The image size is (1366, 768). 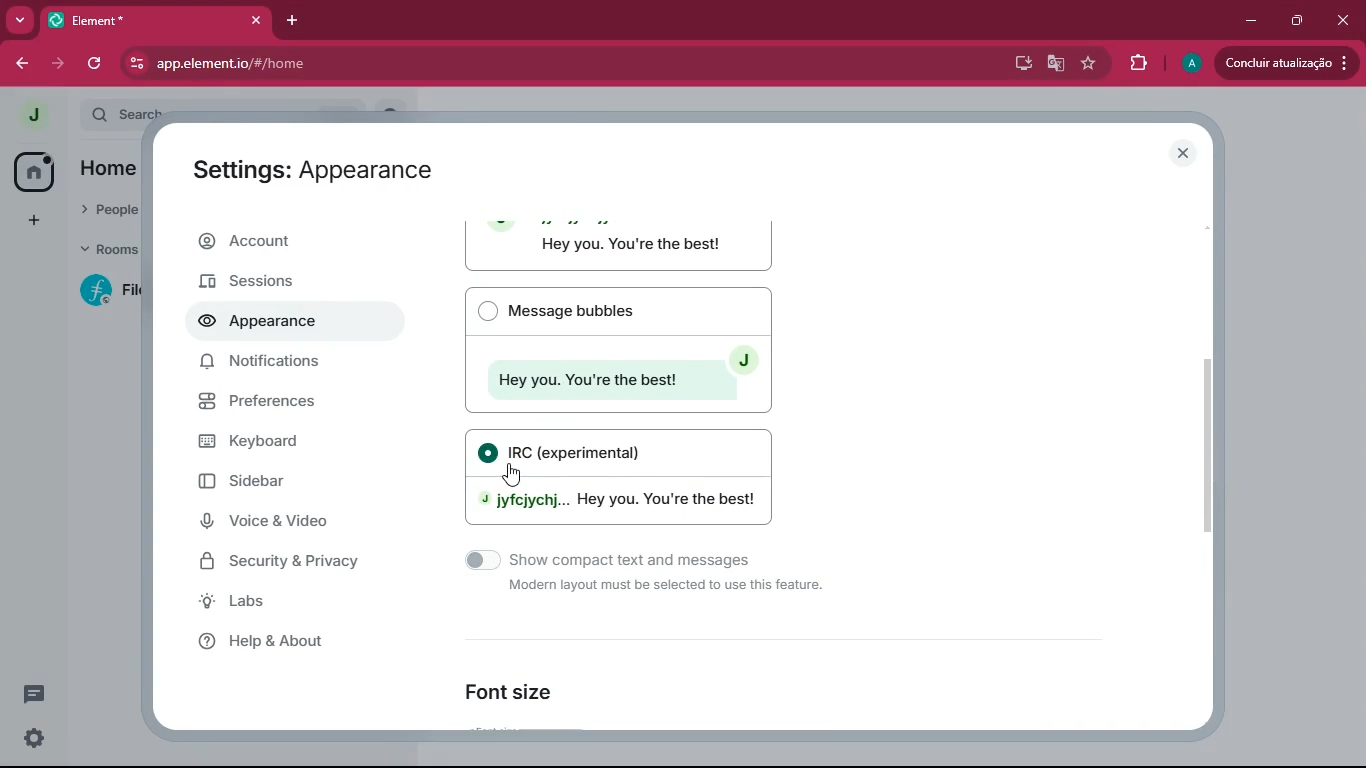 What do you see at coordinates (105, 291) in the screenshot?
I see `room` at bounding box center [105, 291].